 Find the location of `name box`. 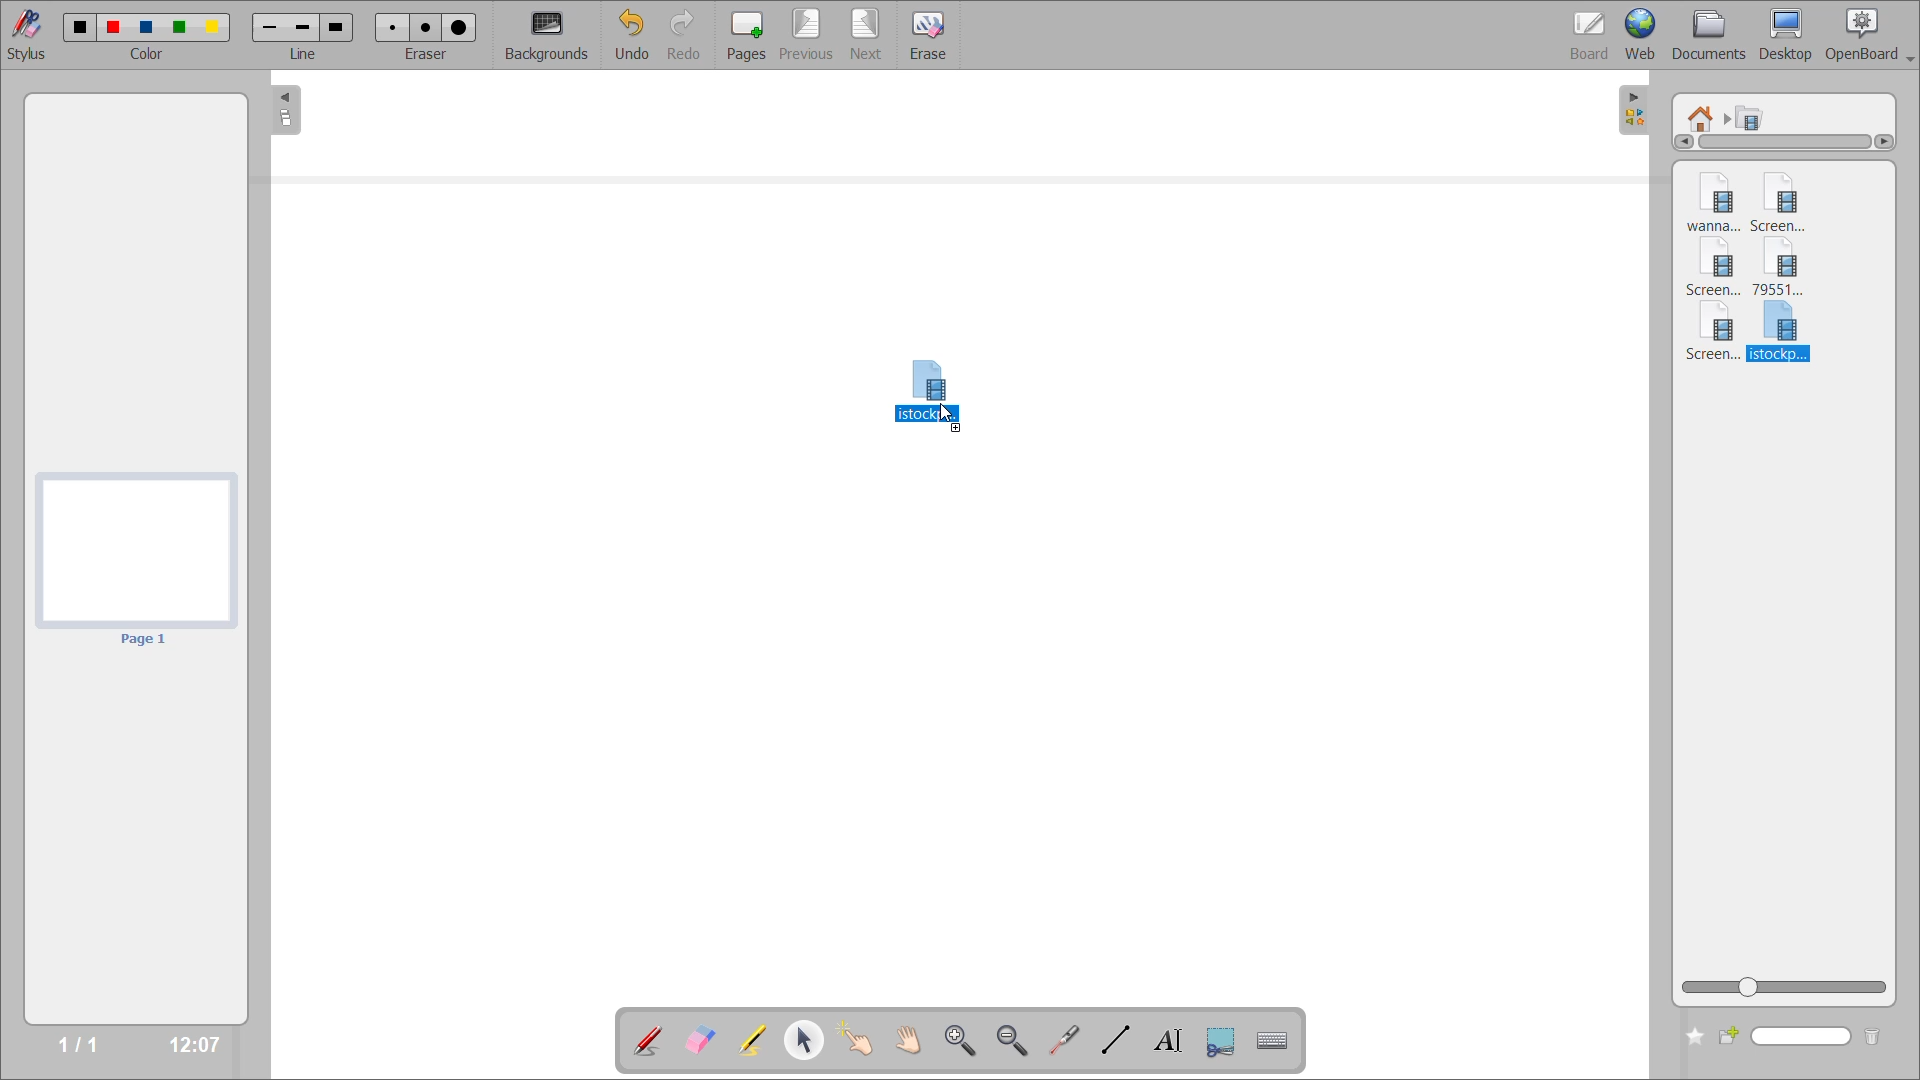

name box is located at coordinates (1794, 1038).